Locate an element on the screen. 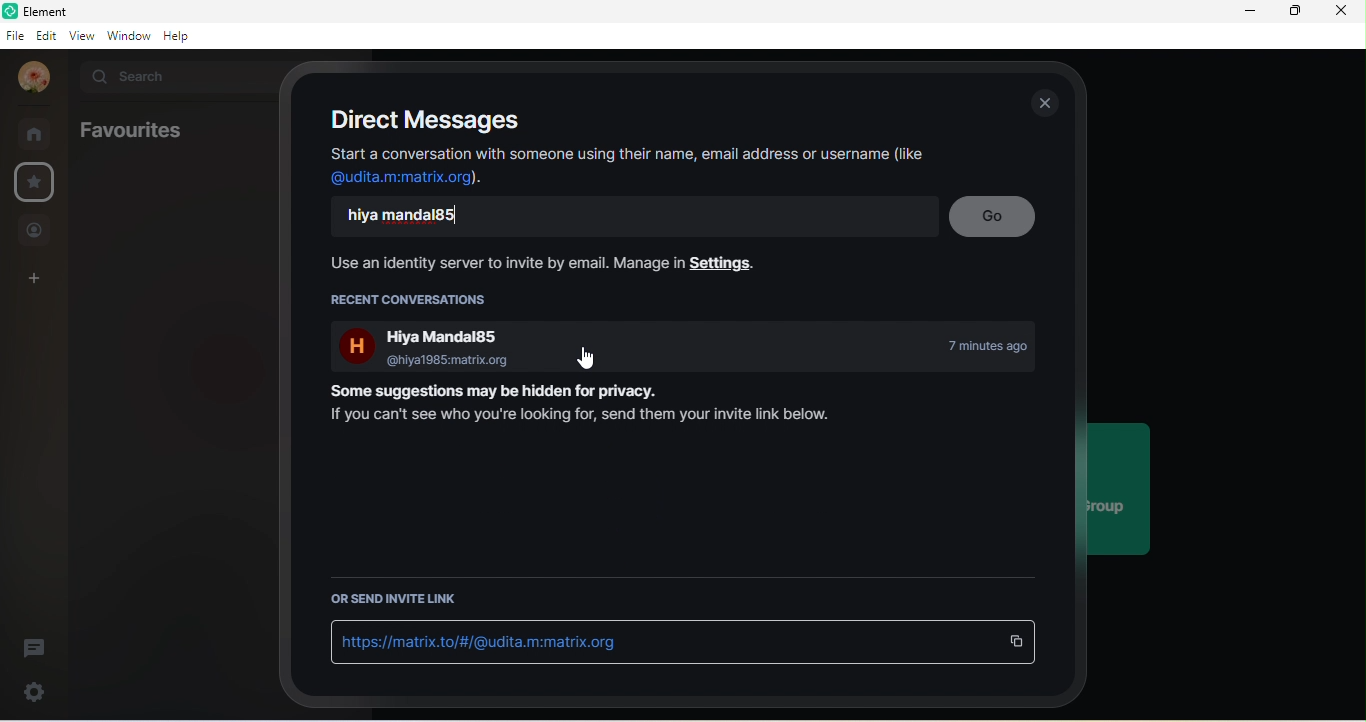 This screenshot has height=722, width=1366. copy is located at coordinates (1017, 642).